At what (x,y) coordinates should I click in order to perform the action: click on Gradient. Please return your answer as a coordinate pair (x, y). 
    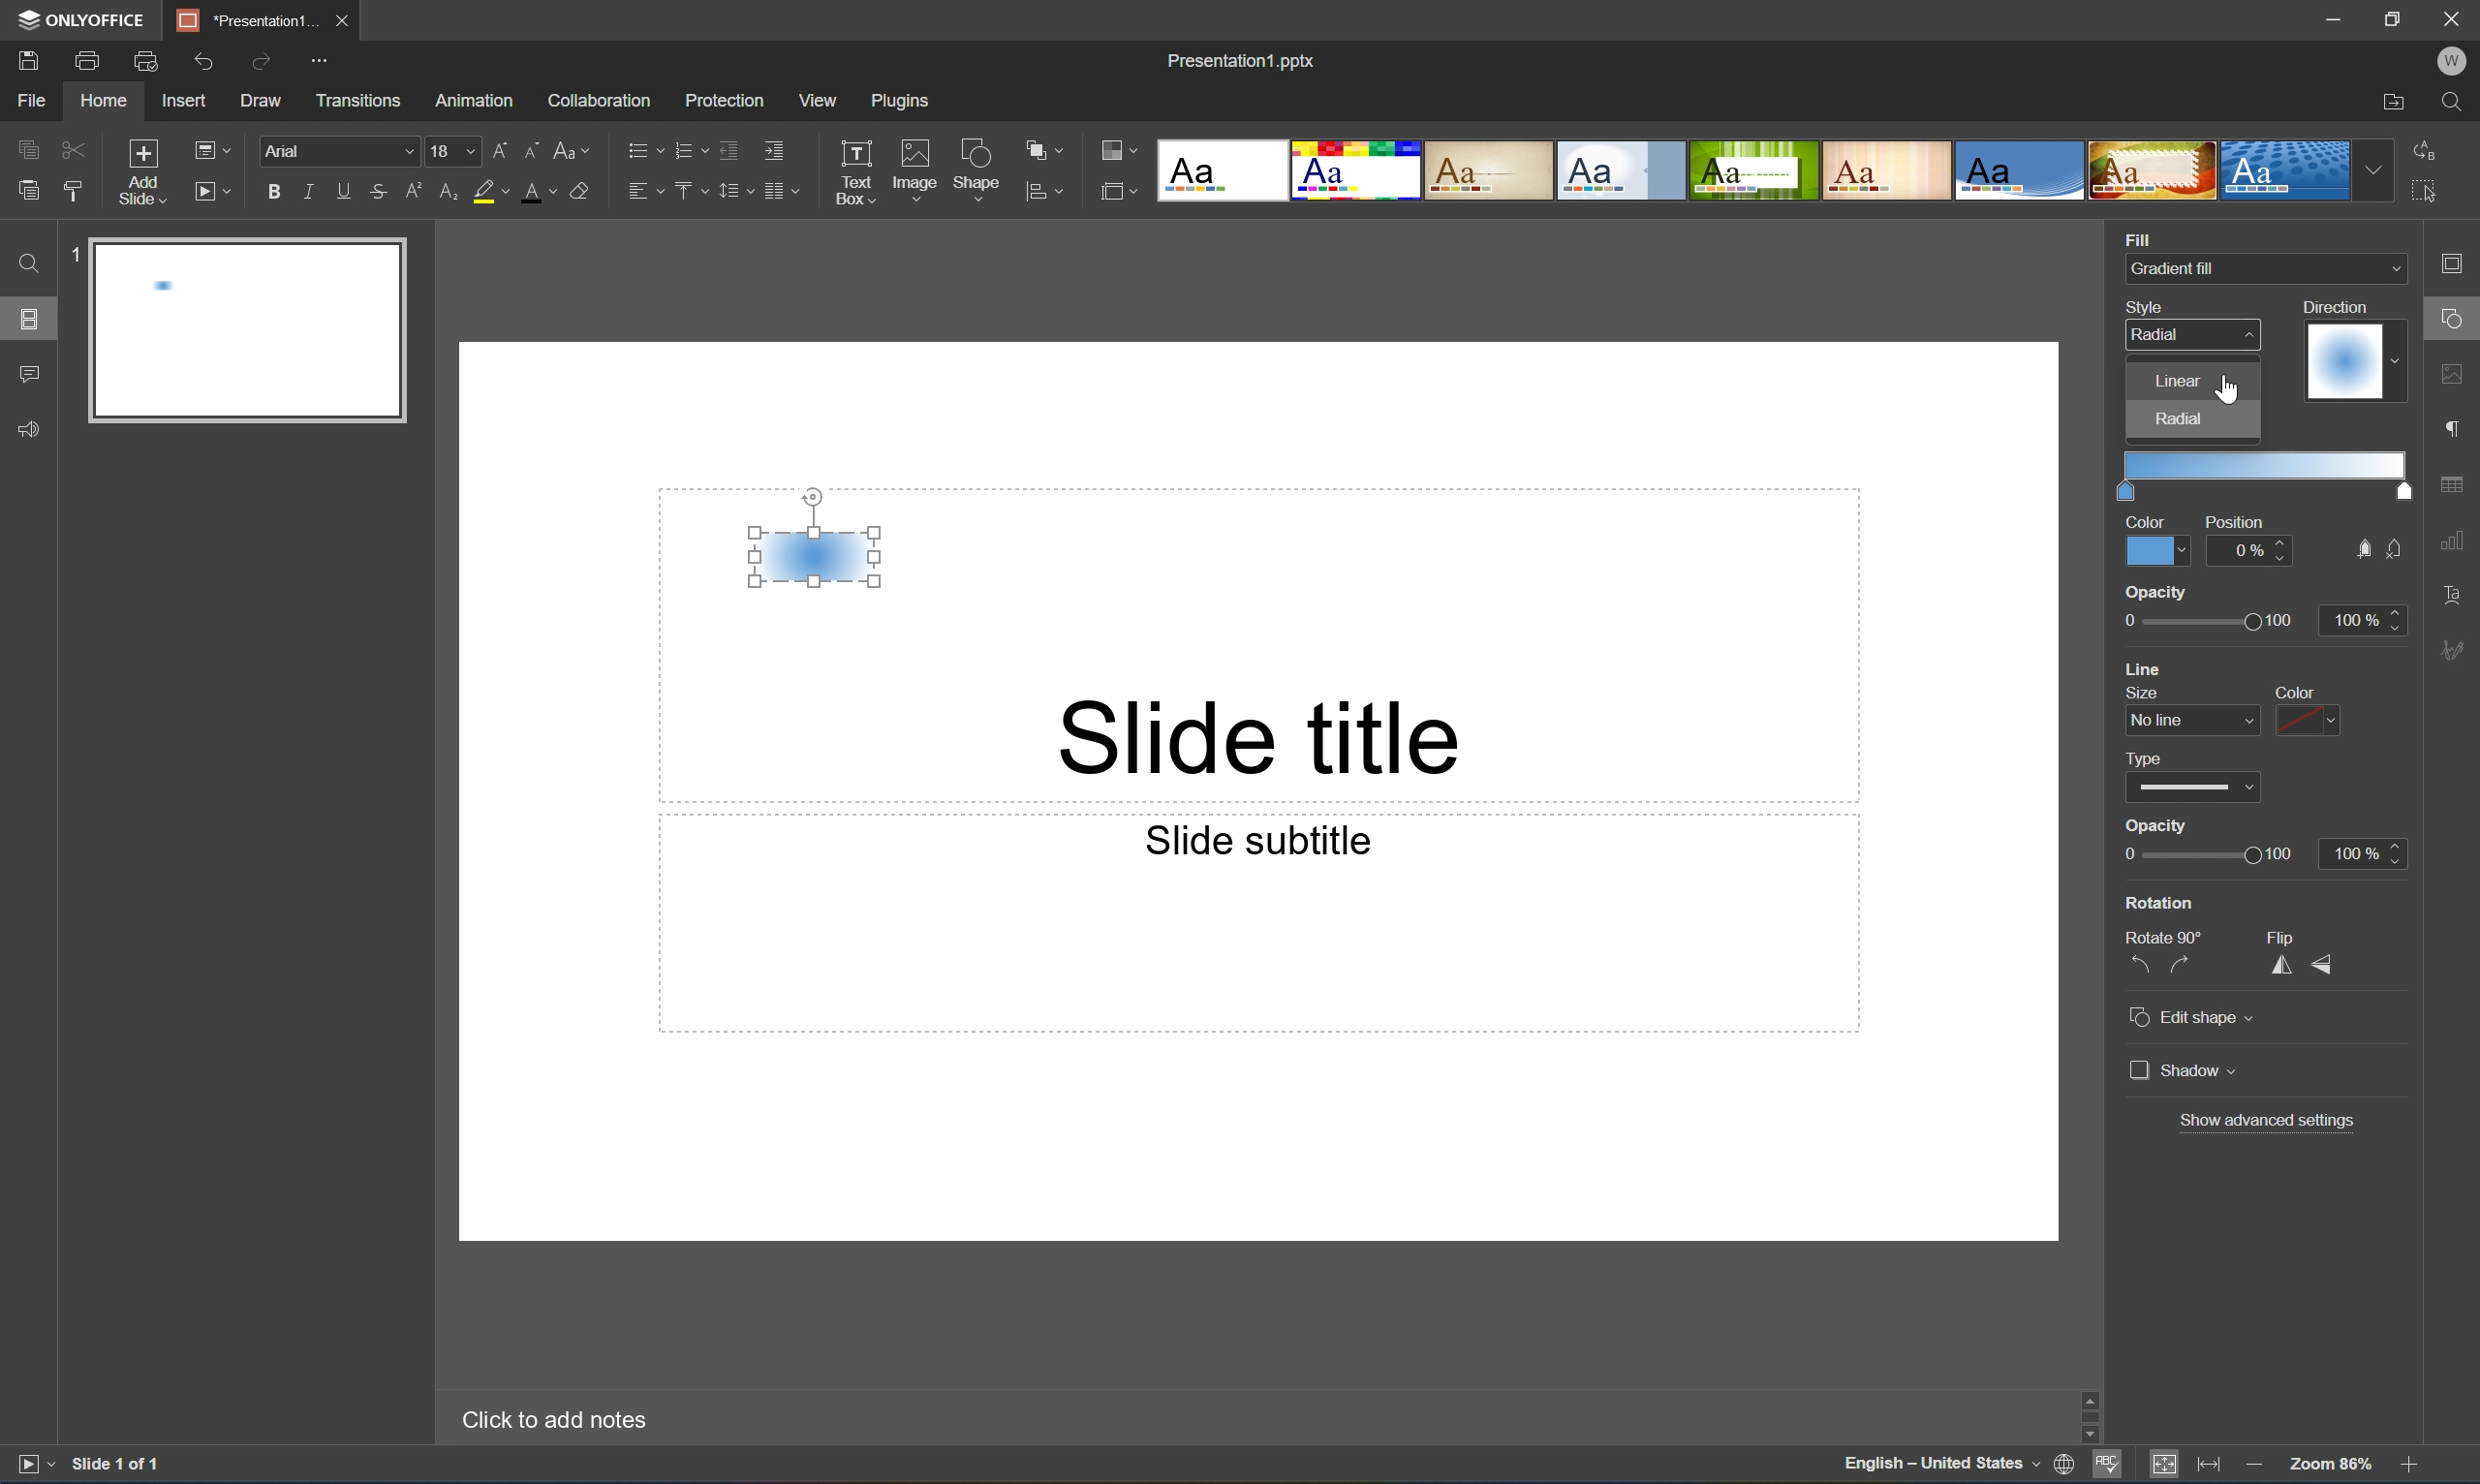
    Looking at the image, I should click on (2344, 361).